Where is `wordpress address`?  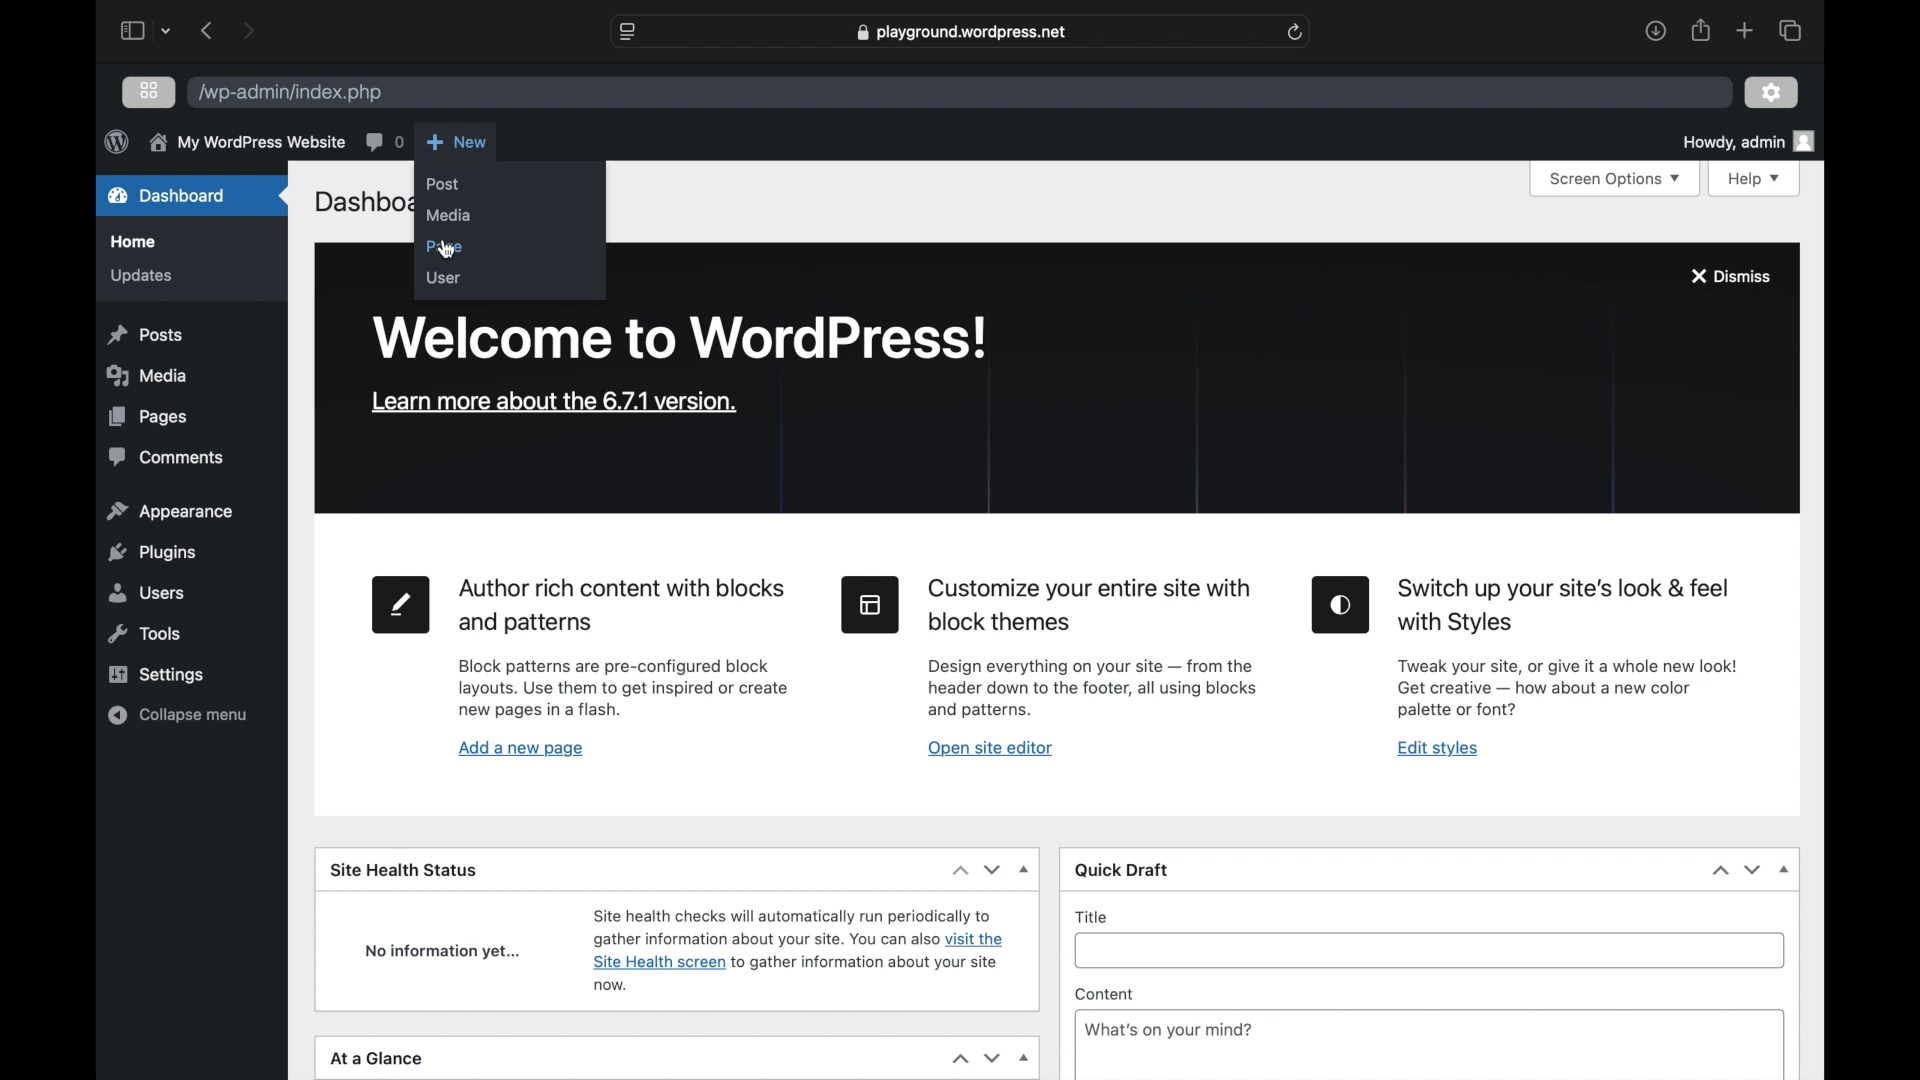
wordpress address is located at coordinates (292, 93).